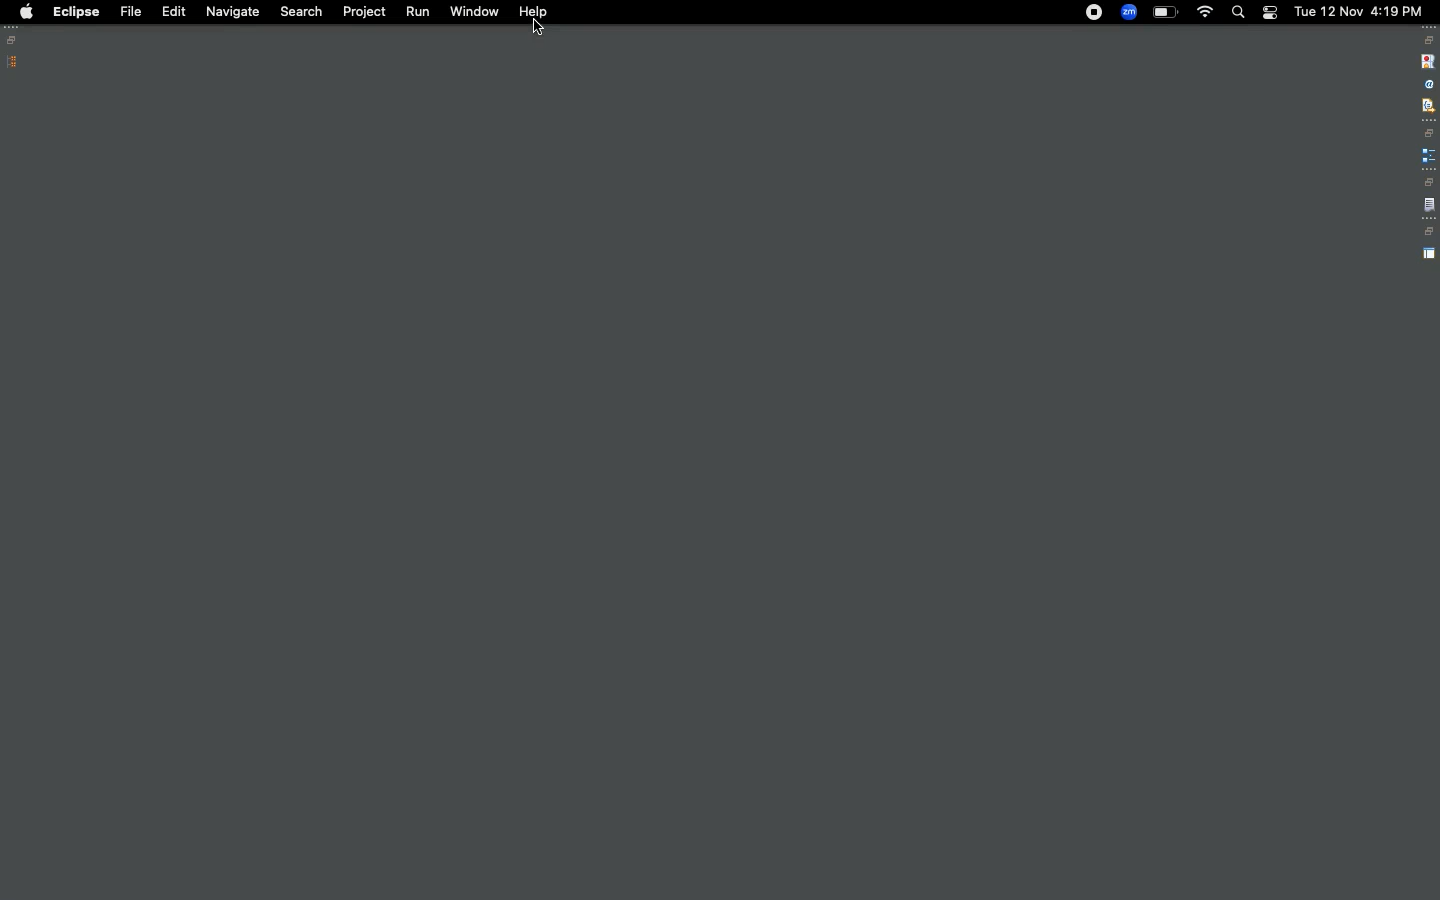 This screenshot has width=1440, height=900. Describe the element at coordinates (13, 62) in the screenshot. I see `Package explorer` at that location.